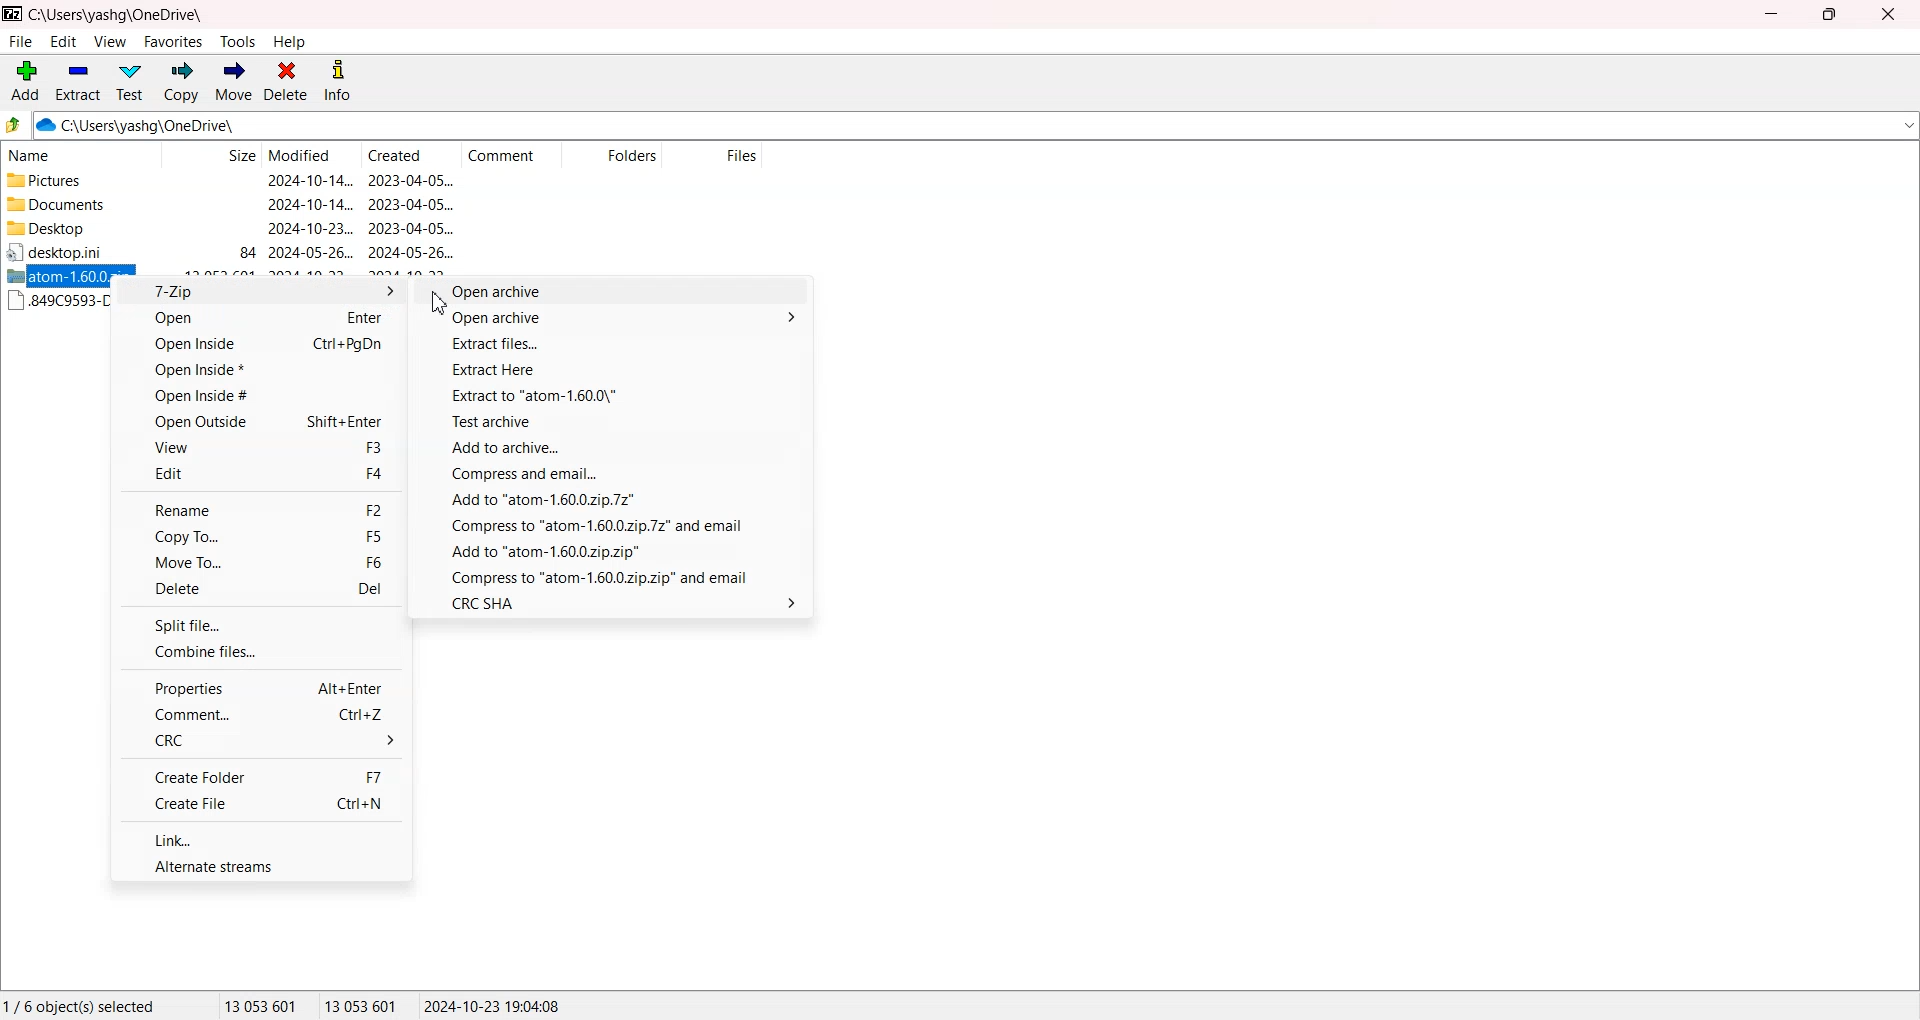 Image resolution: width=1920 pixels, height=1020 pixels. What do you see at coordinates (63, 41) in the screenshot?
I see `Edit` at bounding box center [63, 41].